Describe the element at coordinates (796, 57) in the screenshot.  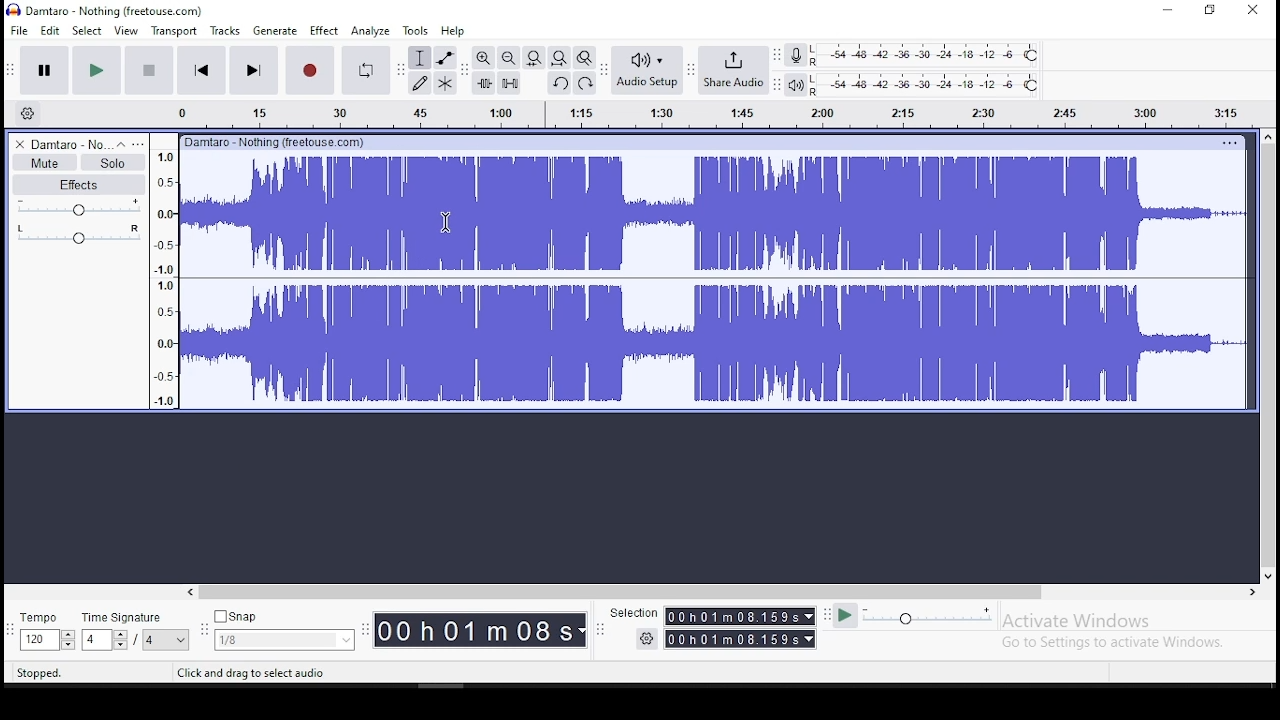
I see `record meter` at that location.